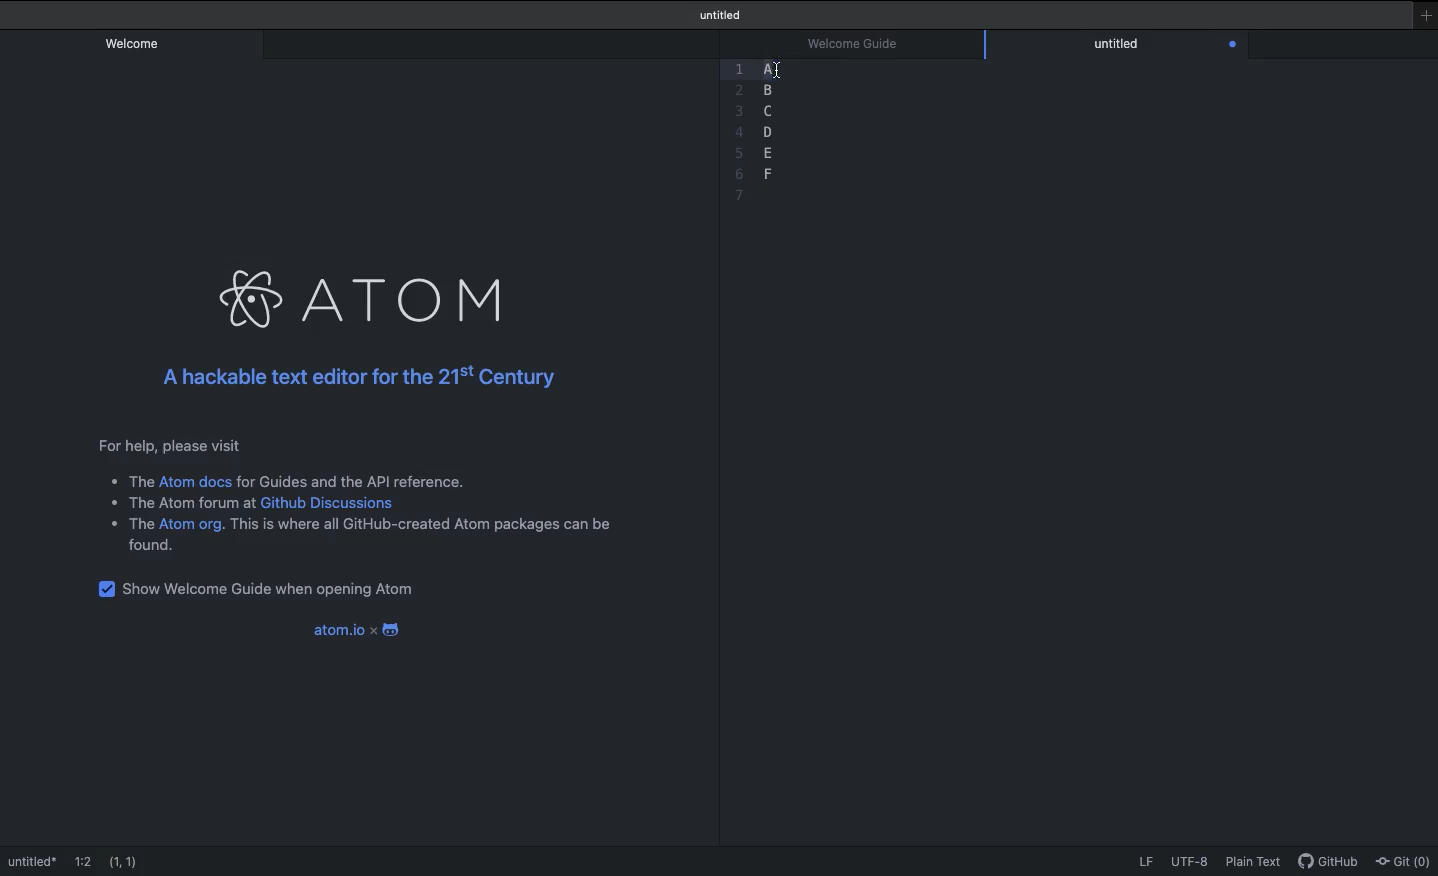 The width and height of the screenshot is (1438, 876). Describe the element at coordinates (1253, 863) in the screenshot. I see `Plain text` at that location.